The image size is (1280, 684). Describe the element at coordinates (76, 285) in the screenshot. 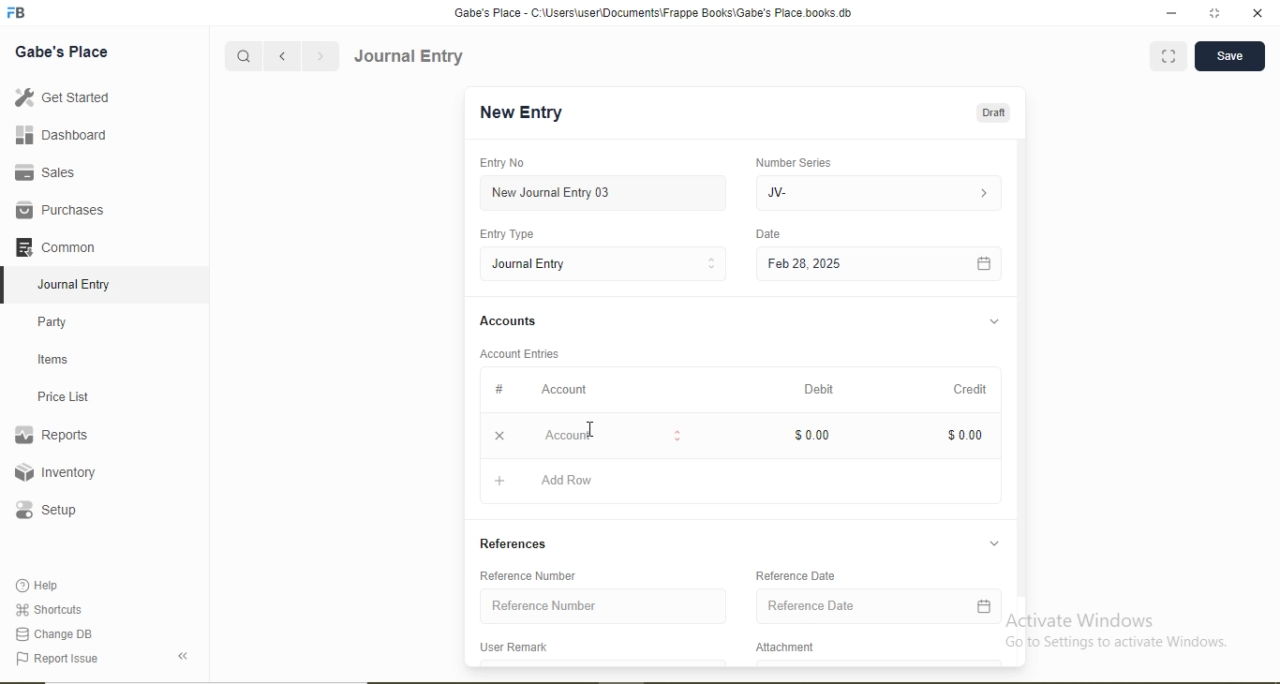

I see `Journal Entry` at that location.